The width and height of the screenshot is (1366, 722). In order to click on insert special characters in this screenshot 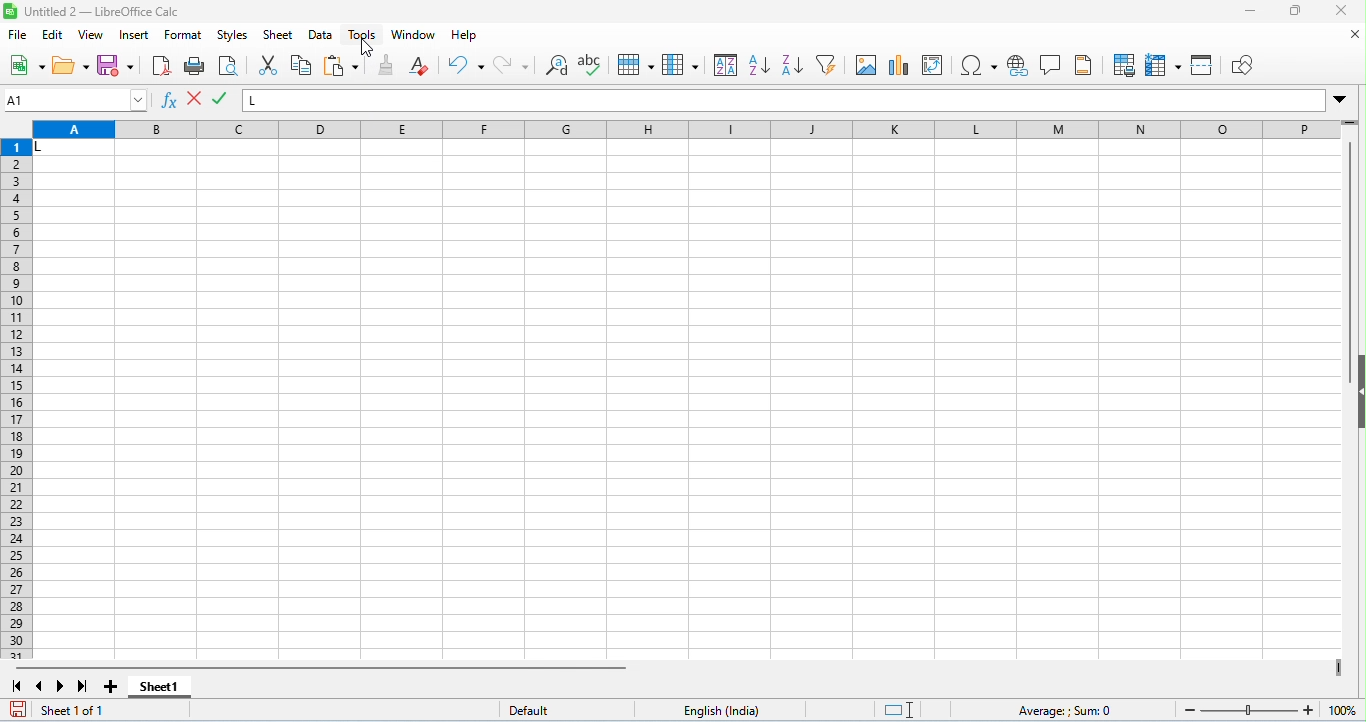, I will do `click(979, 65)`.